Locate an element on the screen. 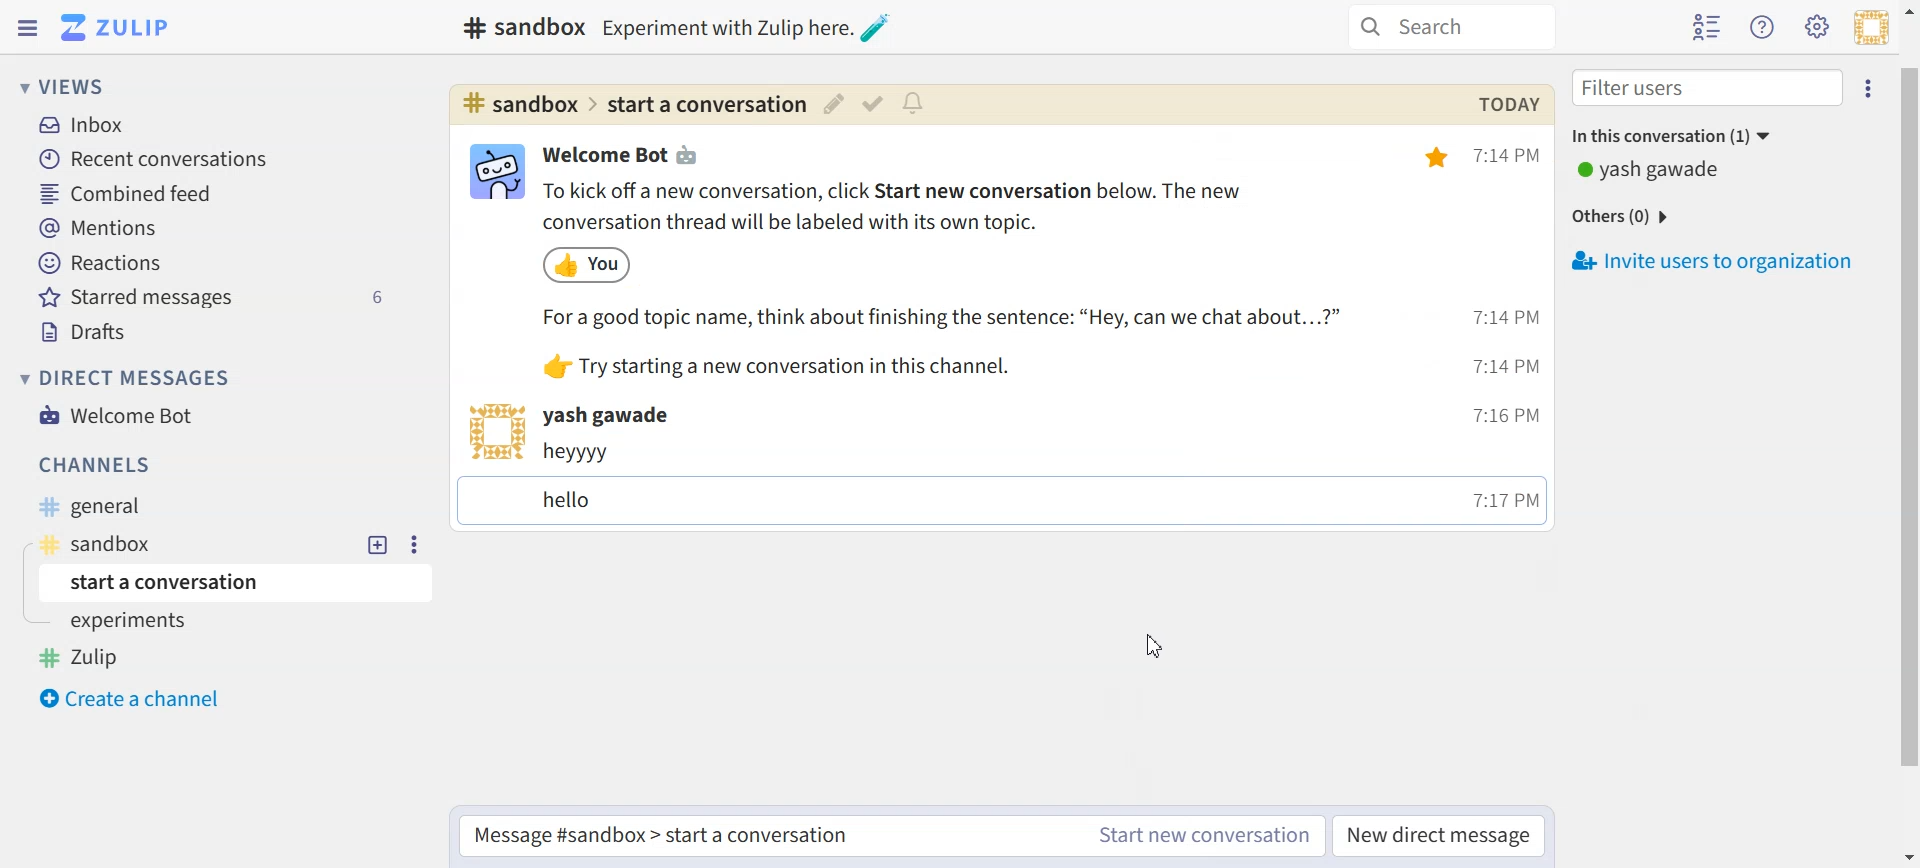 The height and width of the screenshot is (868, 1920). Start new conversation is located at coordinates (1205, 835).